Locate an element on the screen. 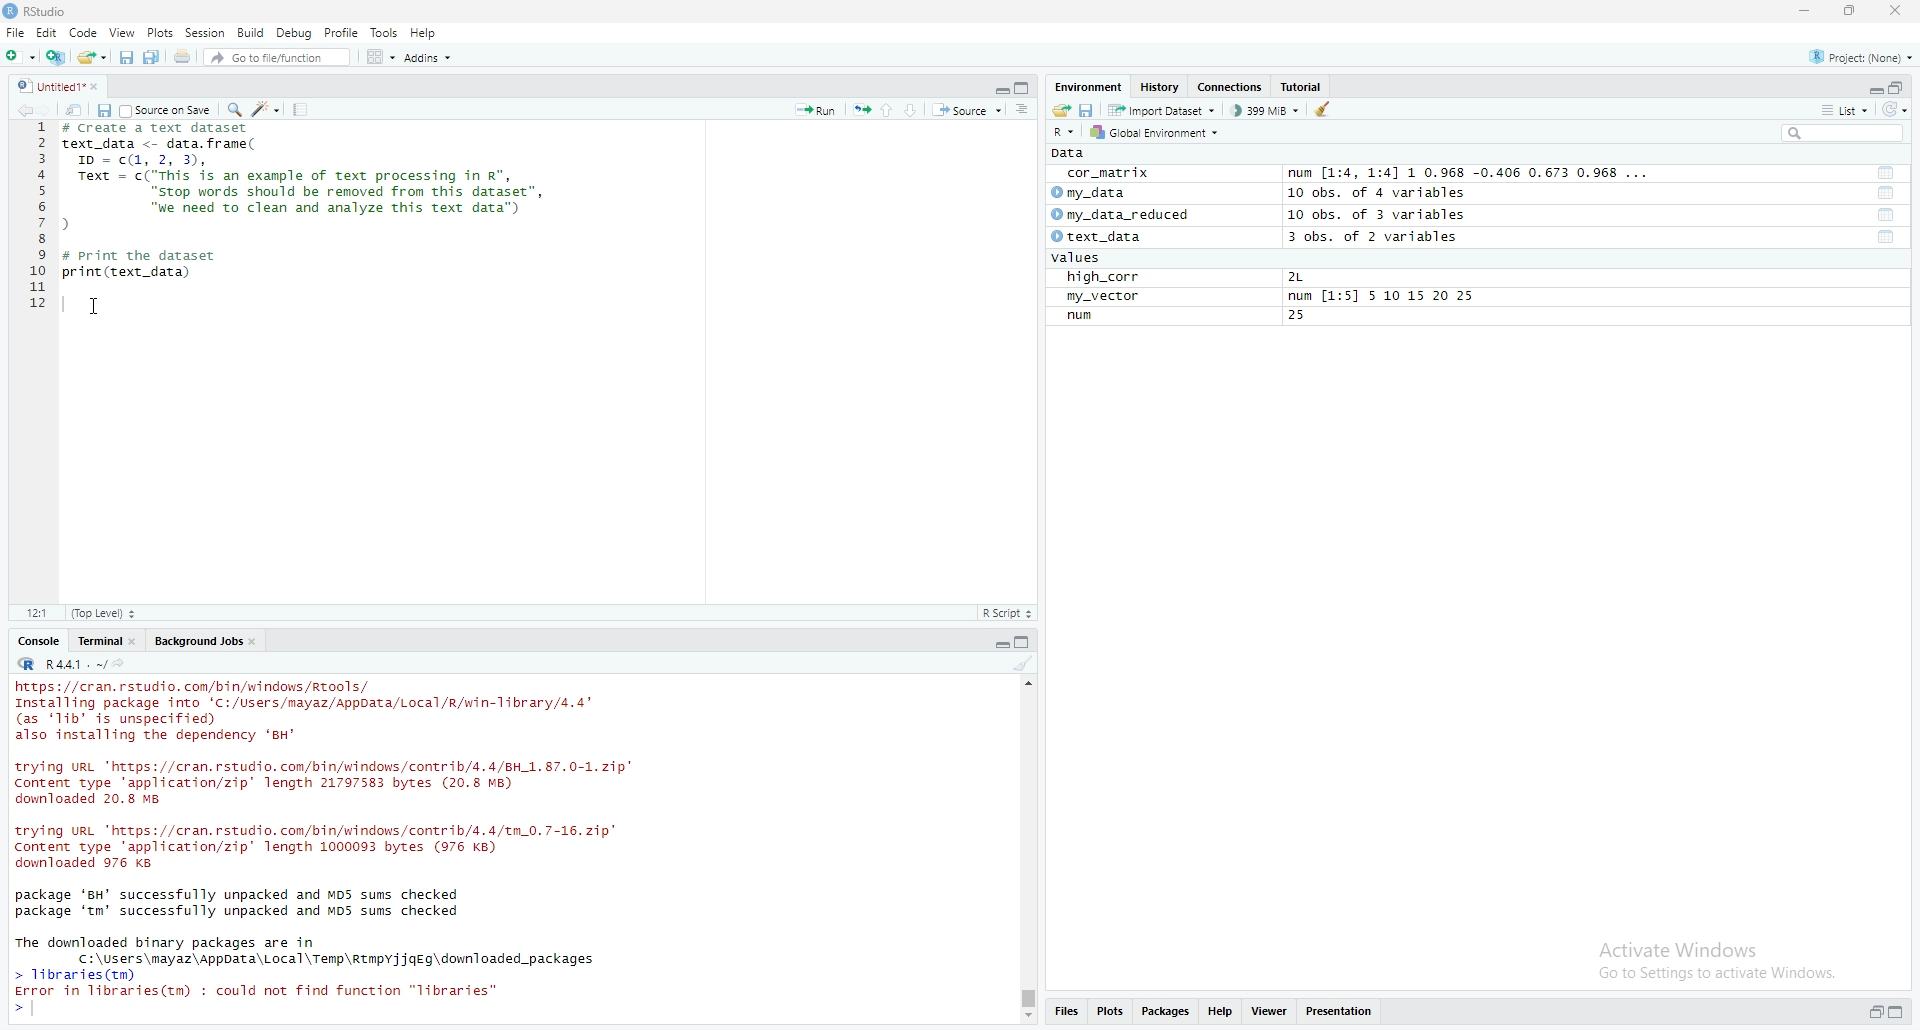 The height and width of the screenshot is (1030, 1920). collapse is located at coordinates (1024, 90).